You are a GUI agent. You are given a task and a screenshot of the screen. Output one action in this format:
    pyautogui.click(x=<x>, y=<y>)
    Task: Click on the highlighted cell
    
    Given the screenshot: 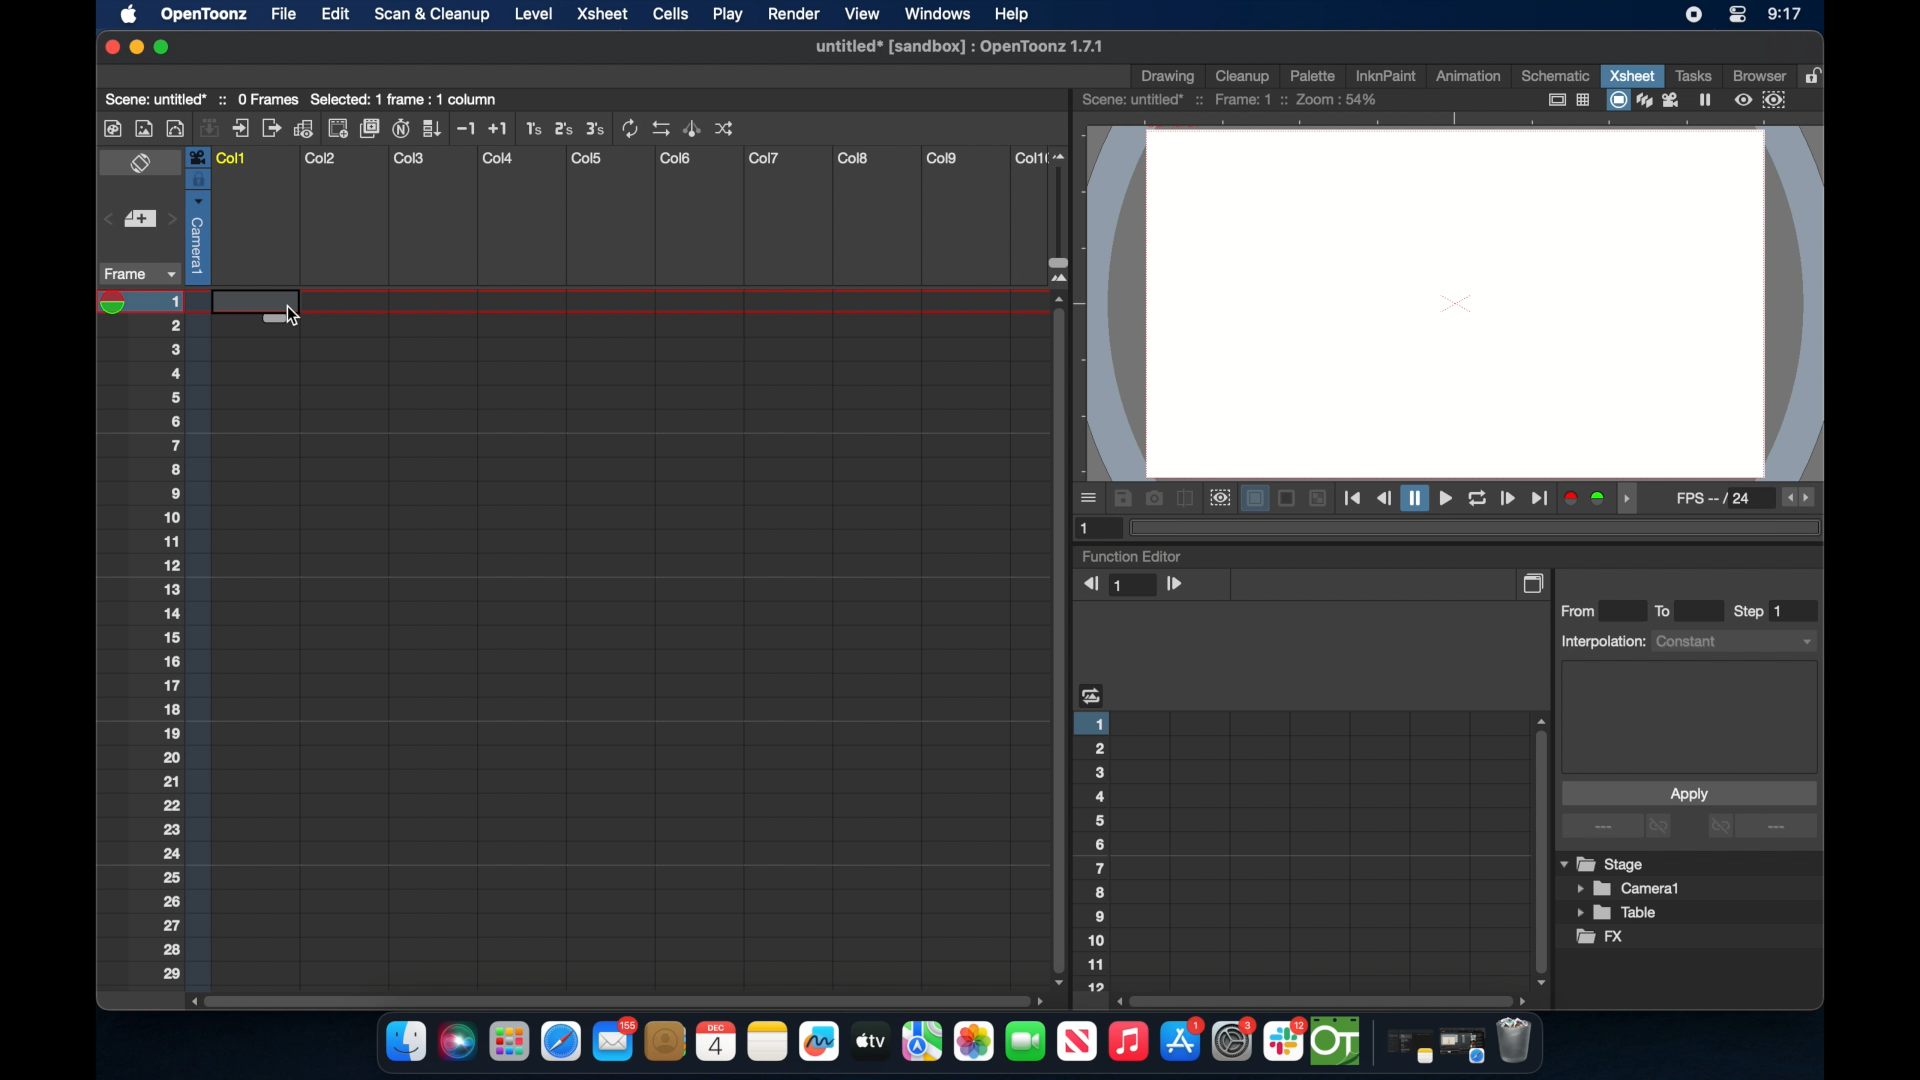 What is the action you would take?
    pyautogui.click(x=234, y=306)
    